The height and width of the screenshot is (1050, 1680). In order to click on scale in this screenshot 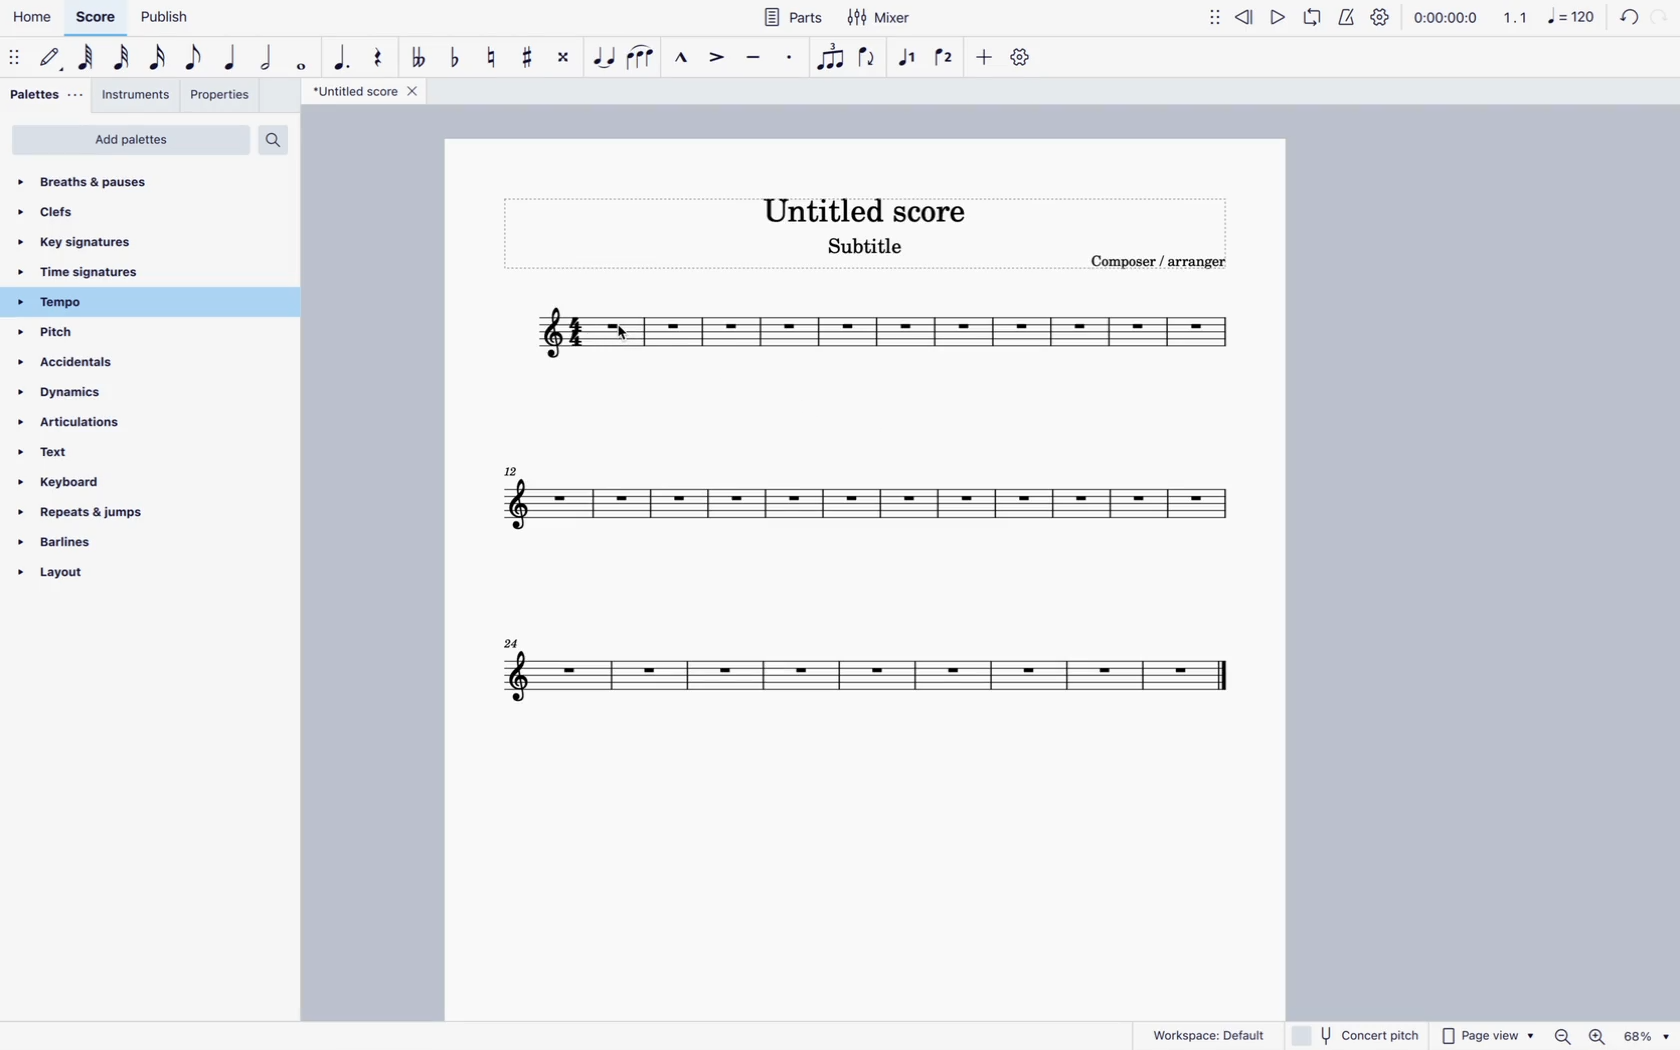, I will do `click(1549, 17)`.